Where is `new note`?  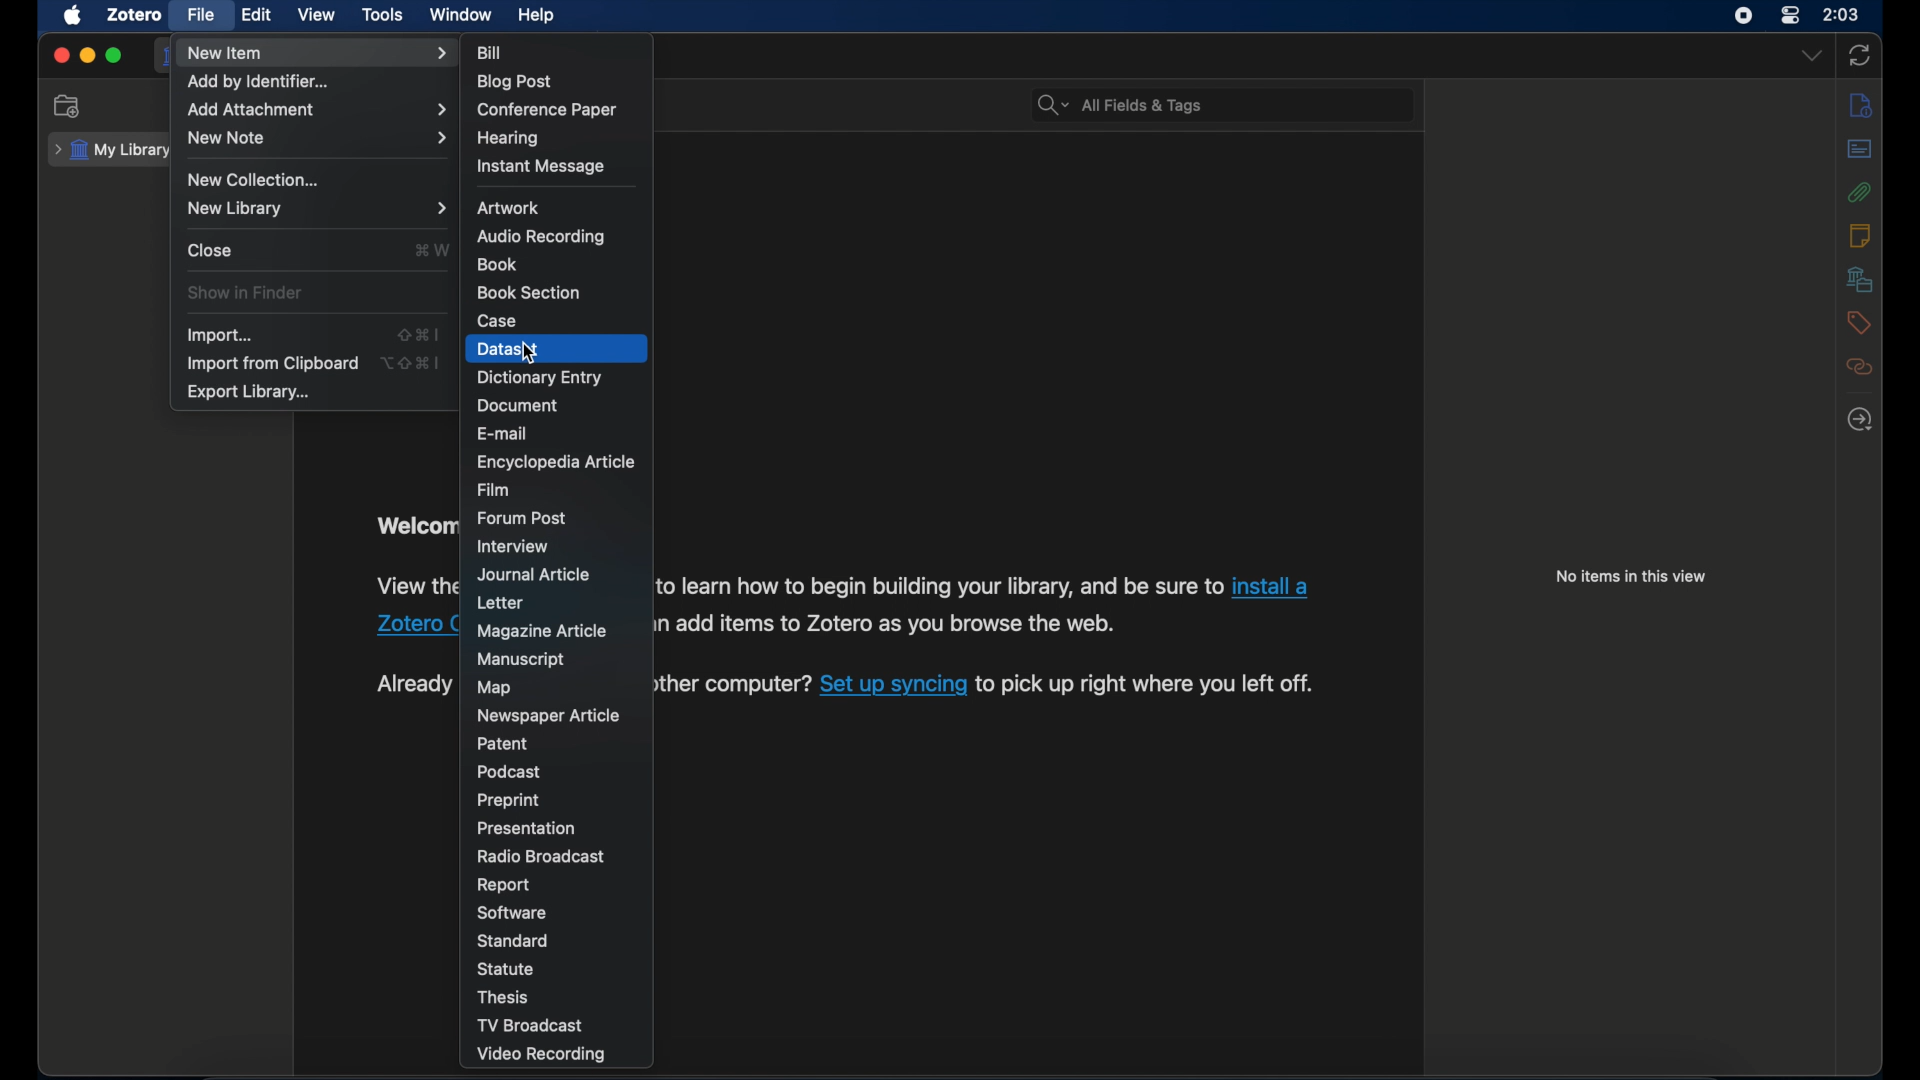 new note is located at coordinates (317, 137).